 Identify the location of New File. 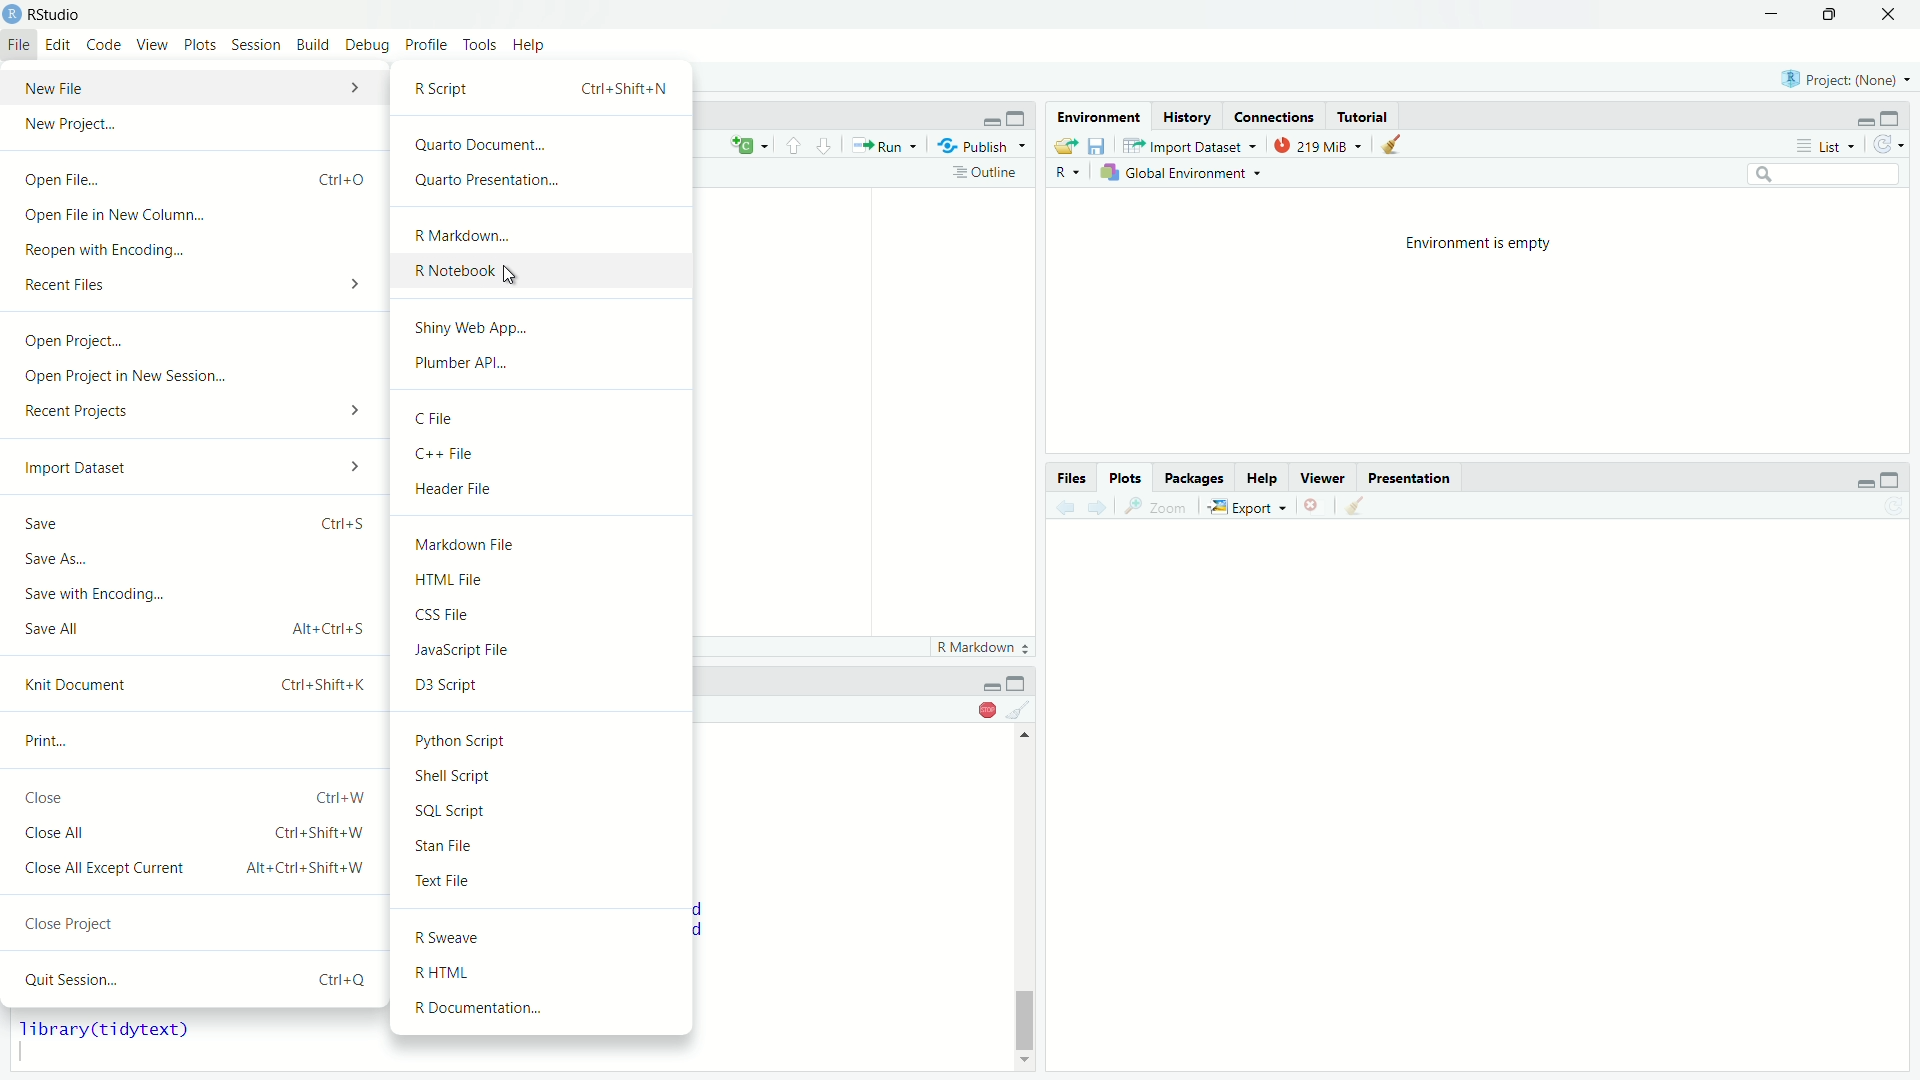
(194, 87).